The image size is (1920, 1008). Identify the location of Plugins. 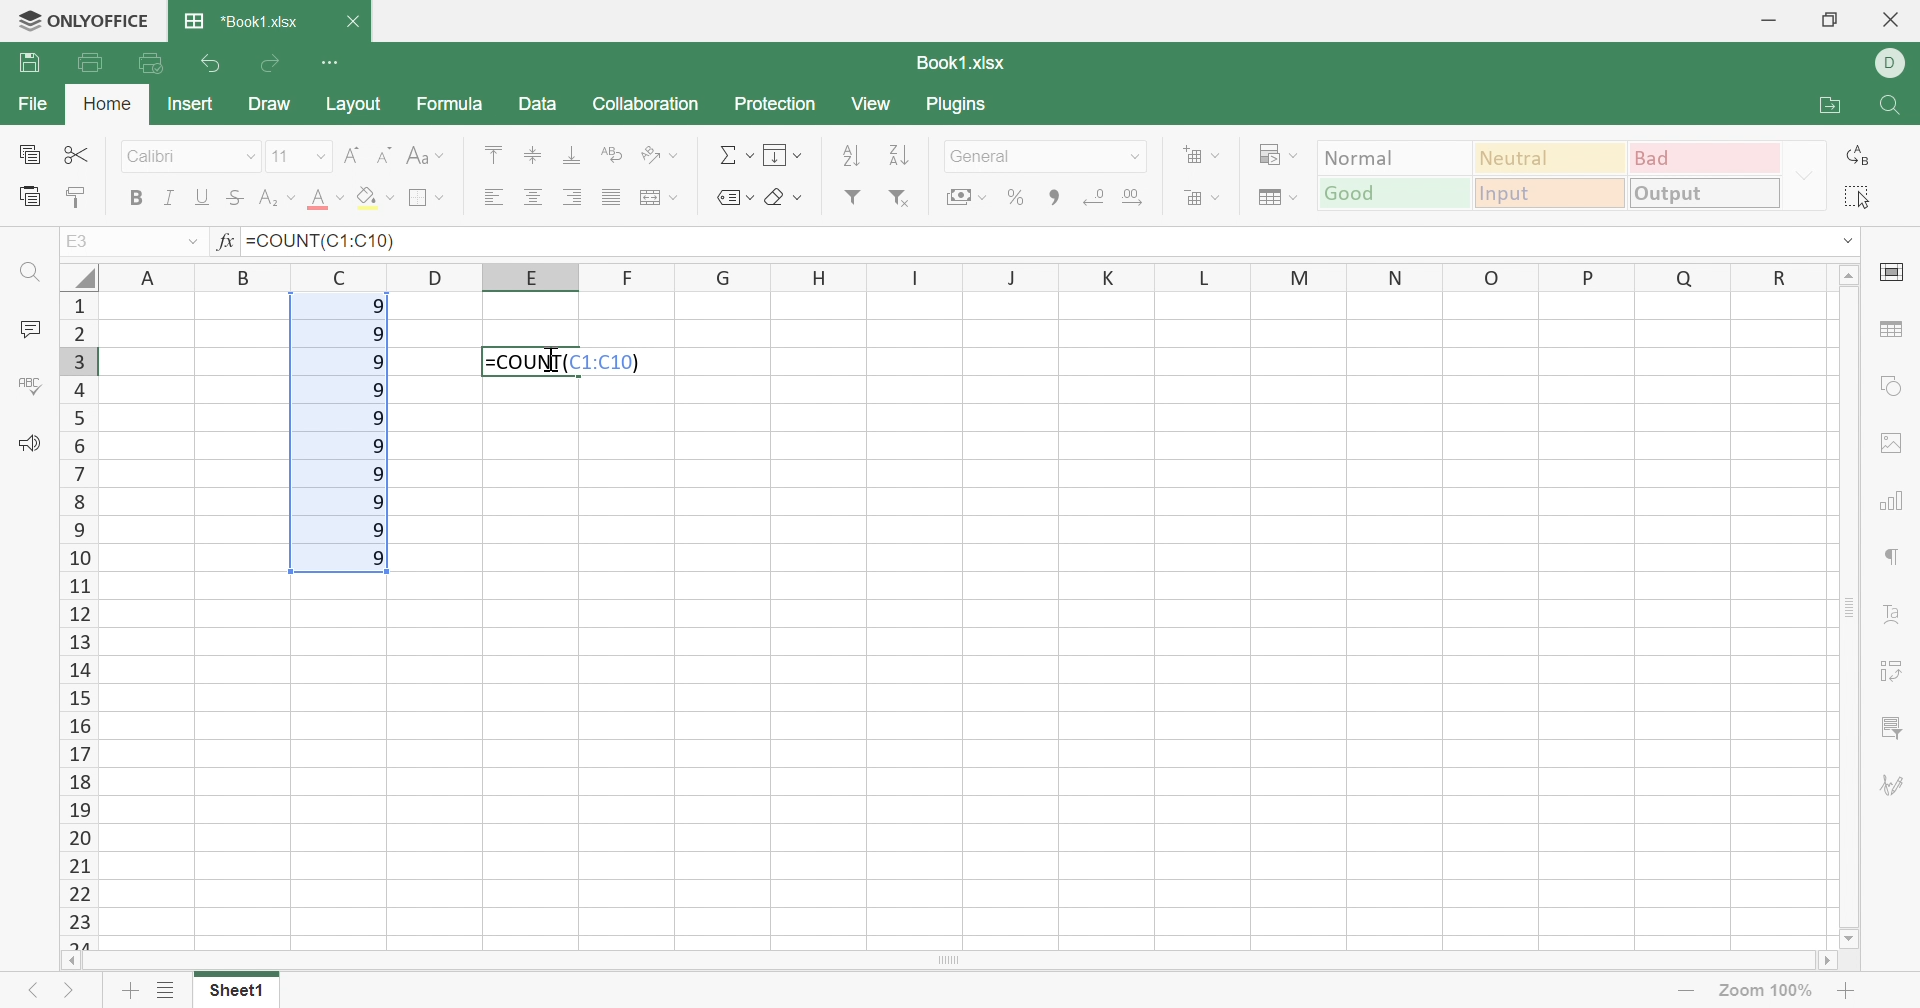
(963, 108).